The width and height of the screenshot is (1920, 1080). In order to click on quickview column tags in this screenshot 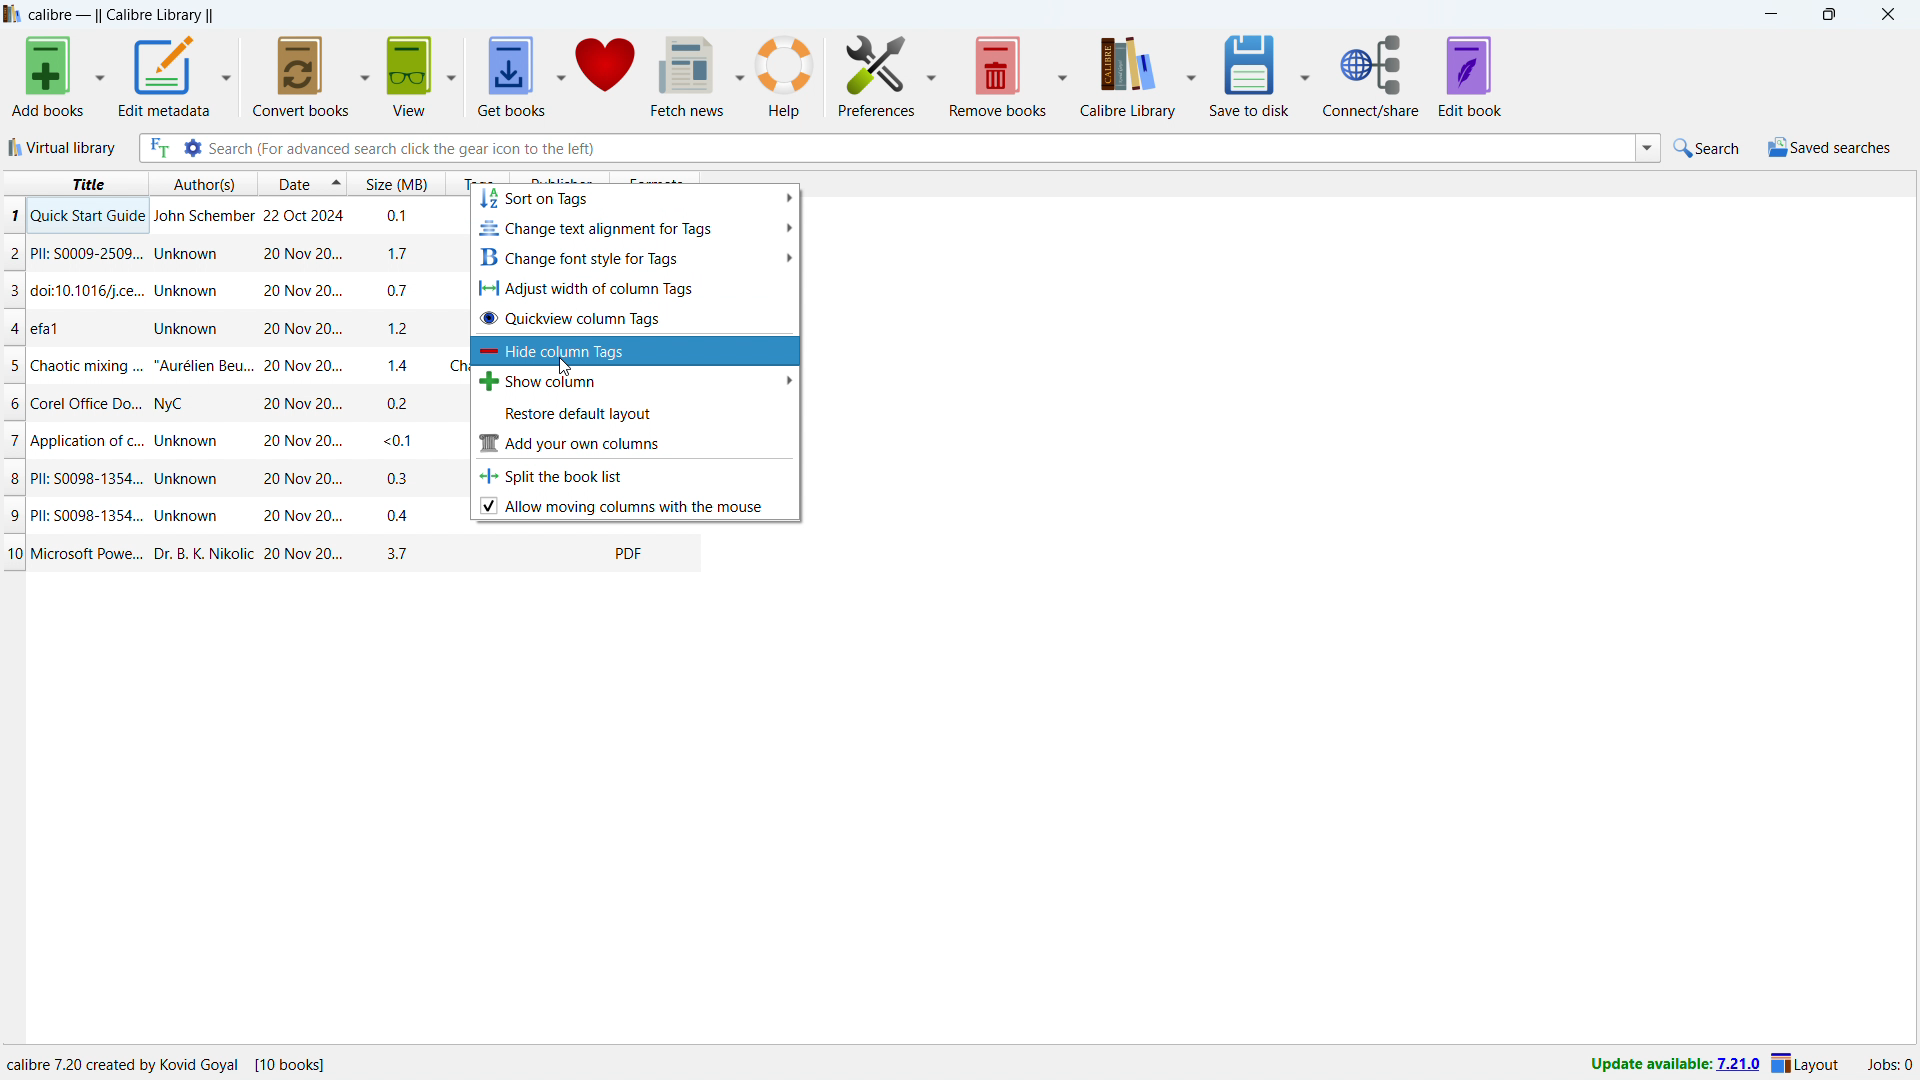, I will do `click(634, 317)`.